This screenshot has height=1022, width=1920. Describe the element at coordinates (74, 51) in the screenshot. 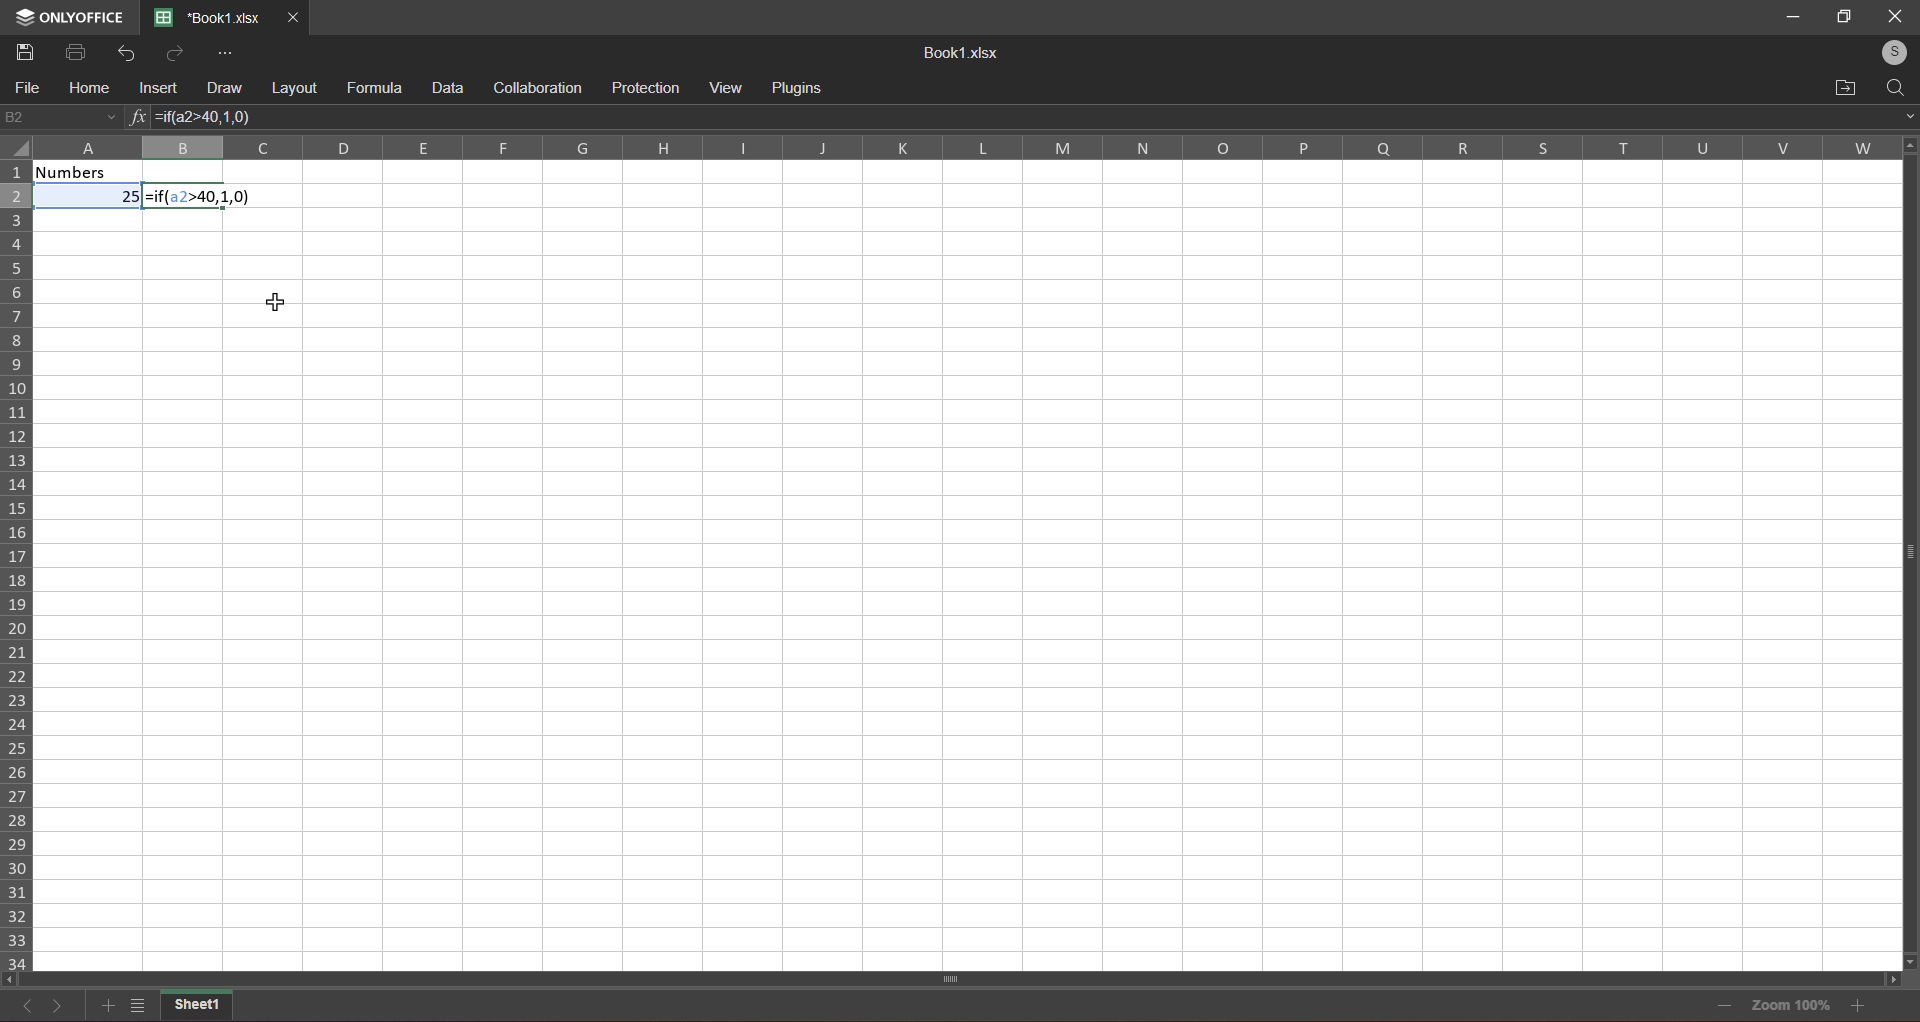

I see `print` at that location.